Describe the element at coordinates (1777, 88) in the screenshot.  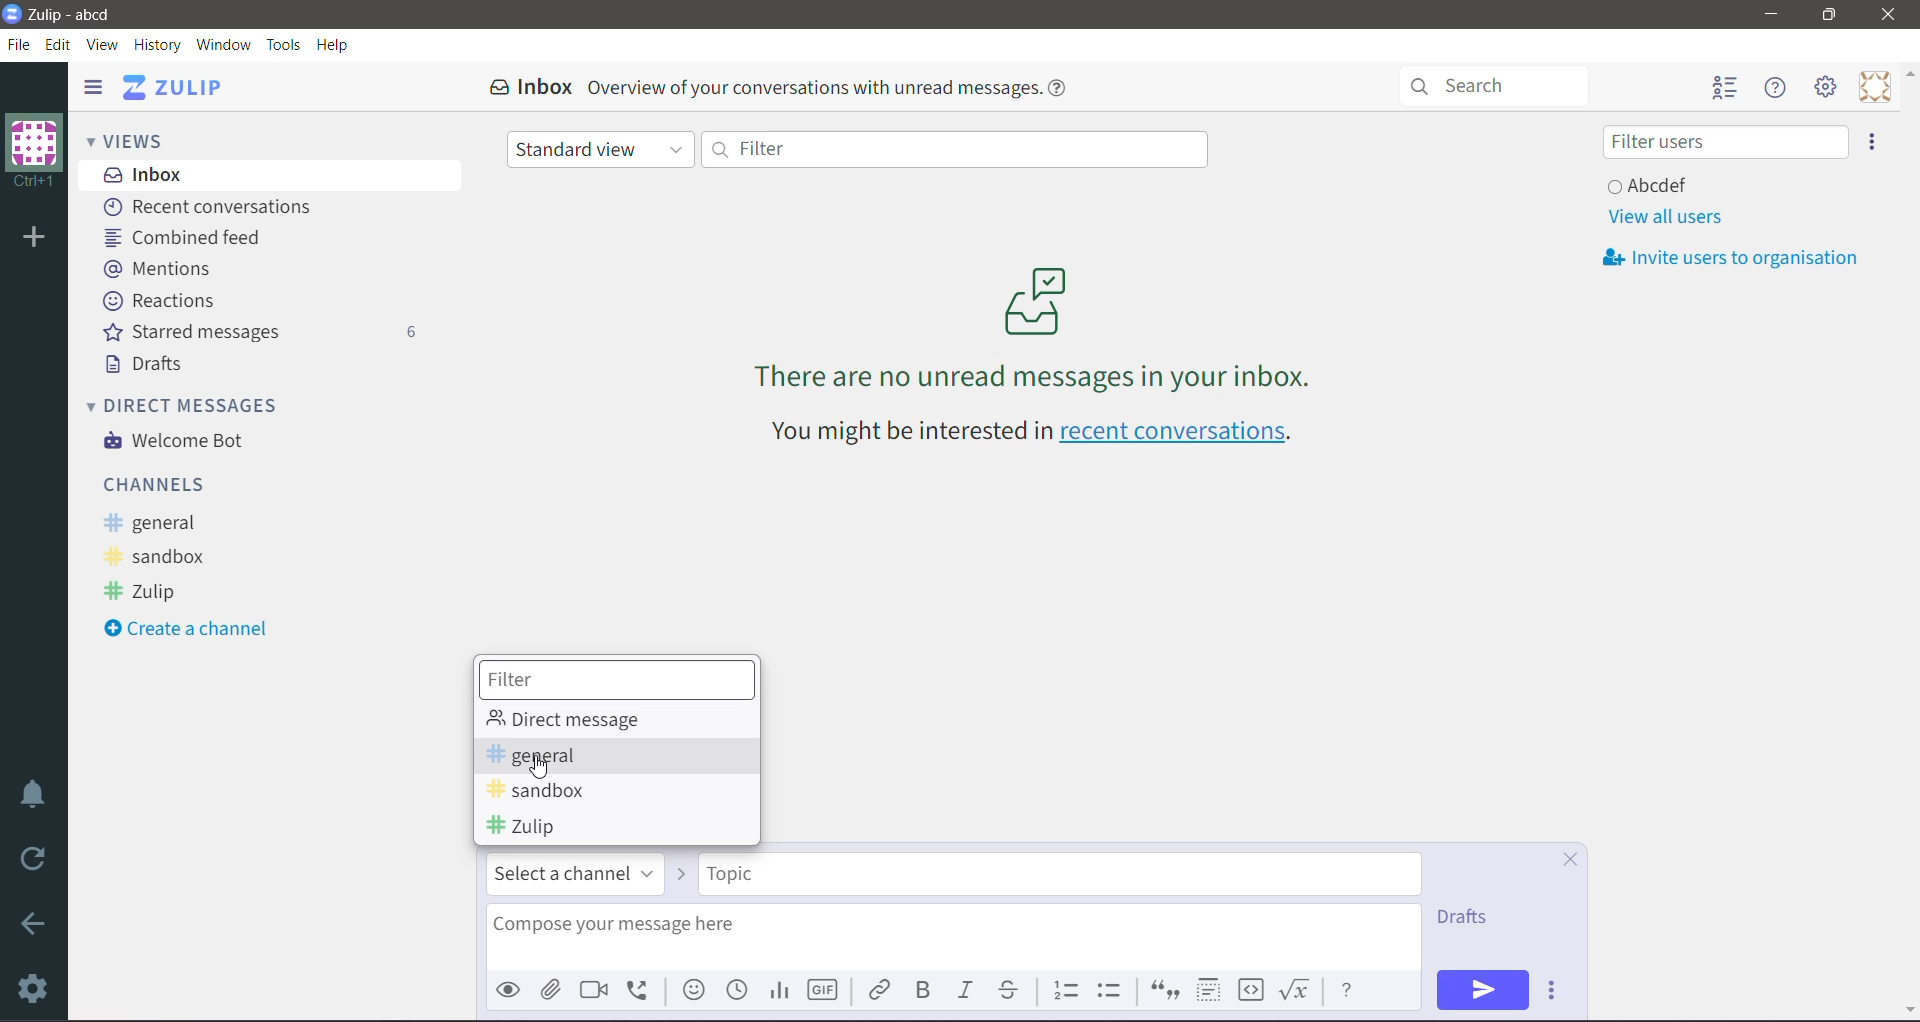
I see `Hide Menu` at that location.